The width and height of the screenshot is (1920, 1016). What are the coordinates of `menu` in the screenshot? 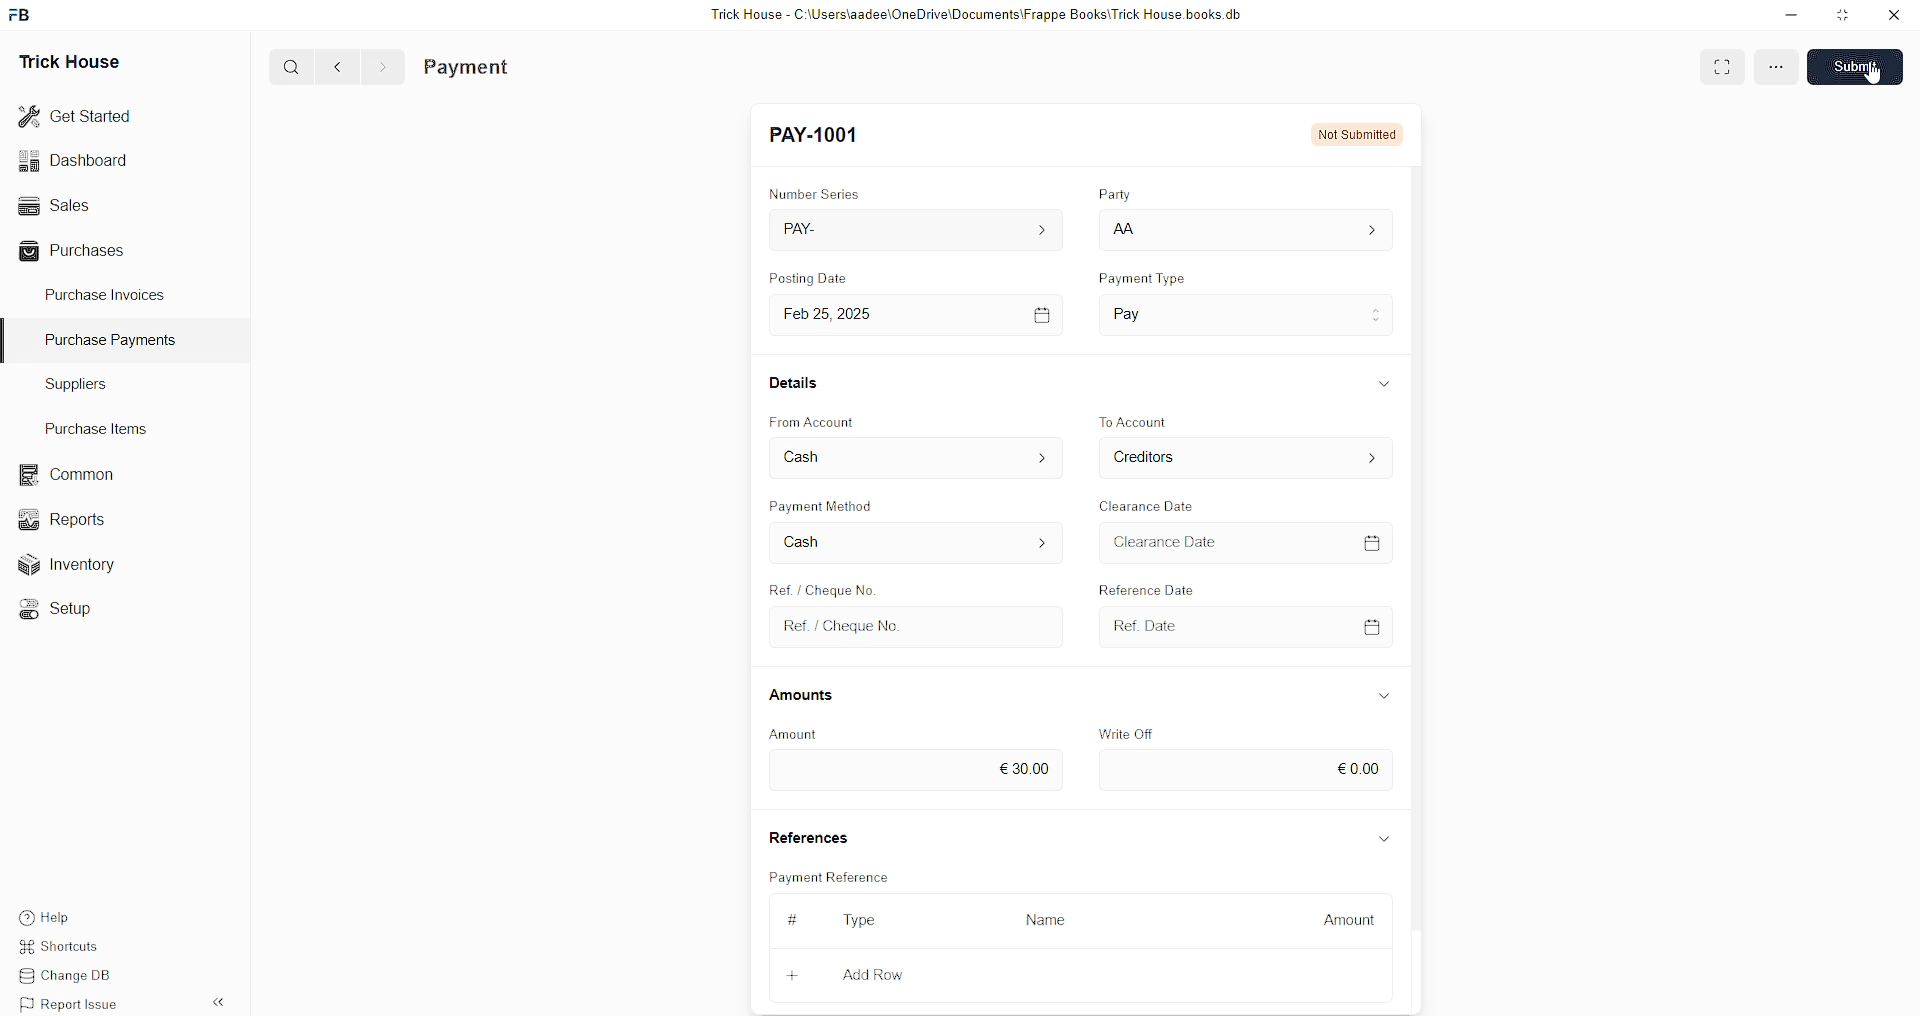 It's located at (1776, 70).